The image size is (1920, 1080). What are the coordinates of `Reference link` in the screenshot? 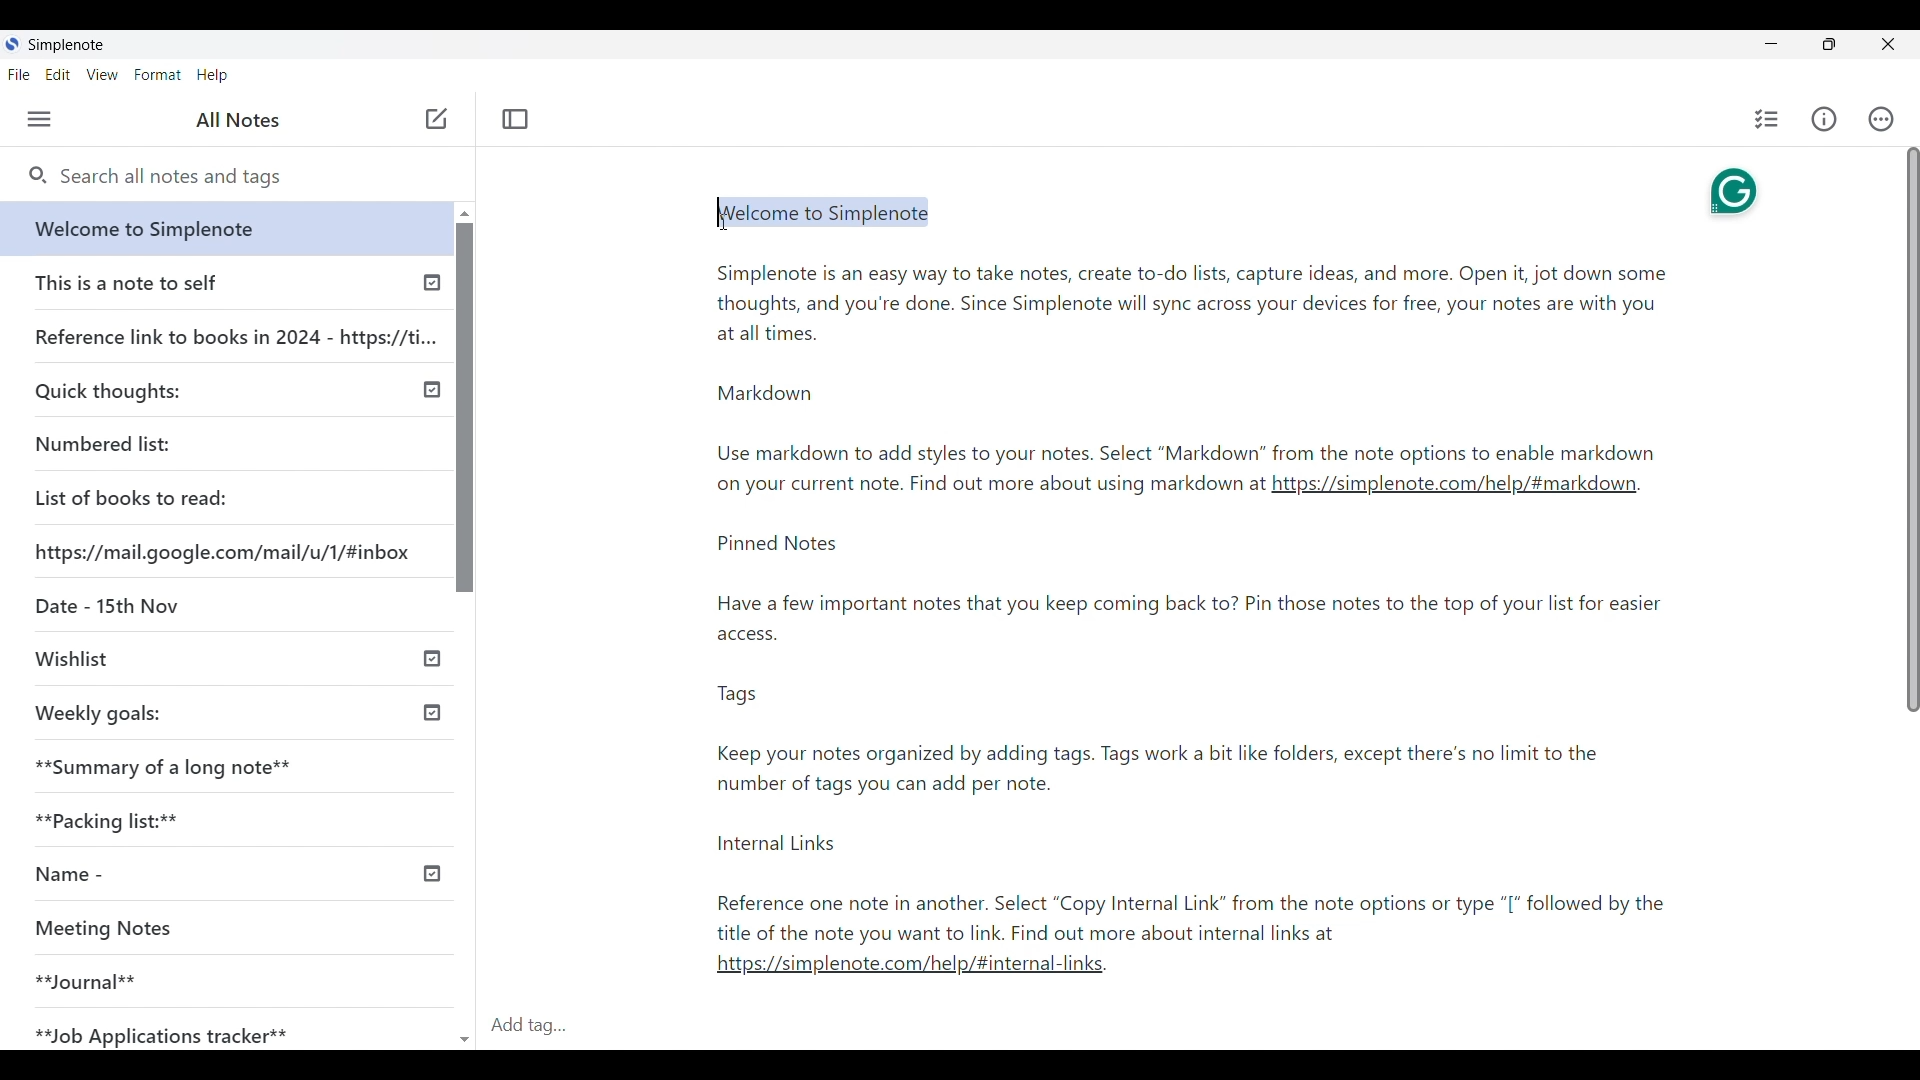 It's located at (236, 334).